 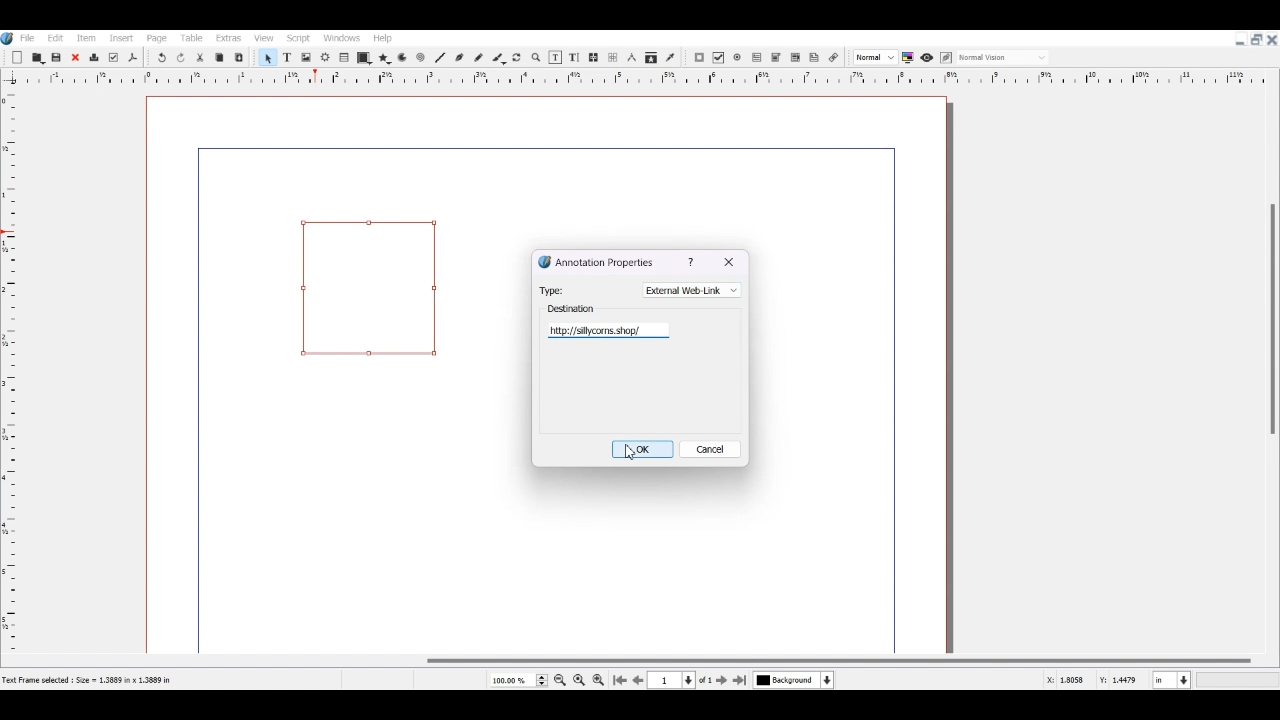 What do you see at coordinates (1271, 360) in the screenshot?
I see `Vertical Scroll Bar` at bounding box center [1271, 360].